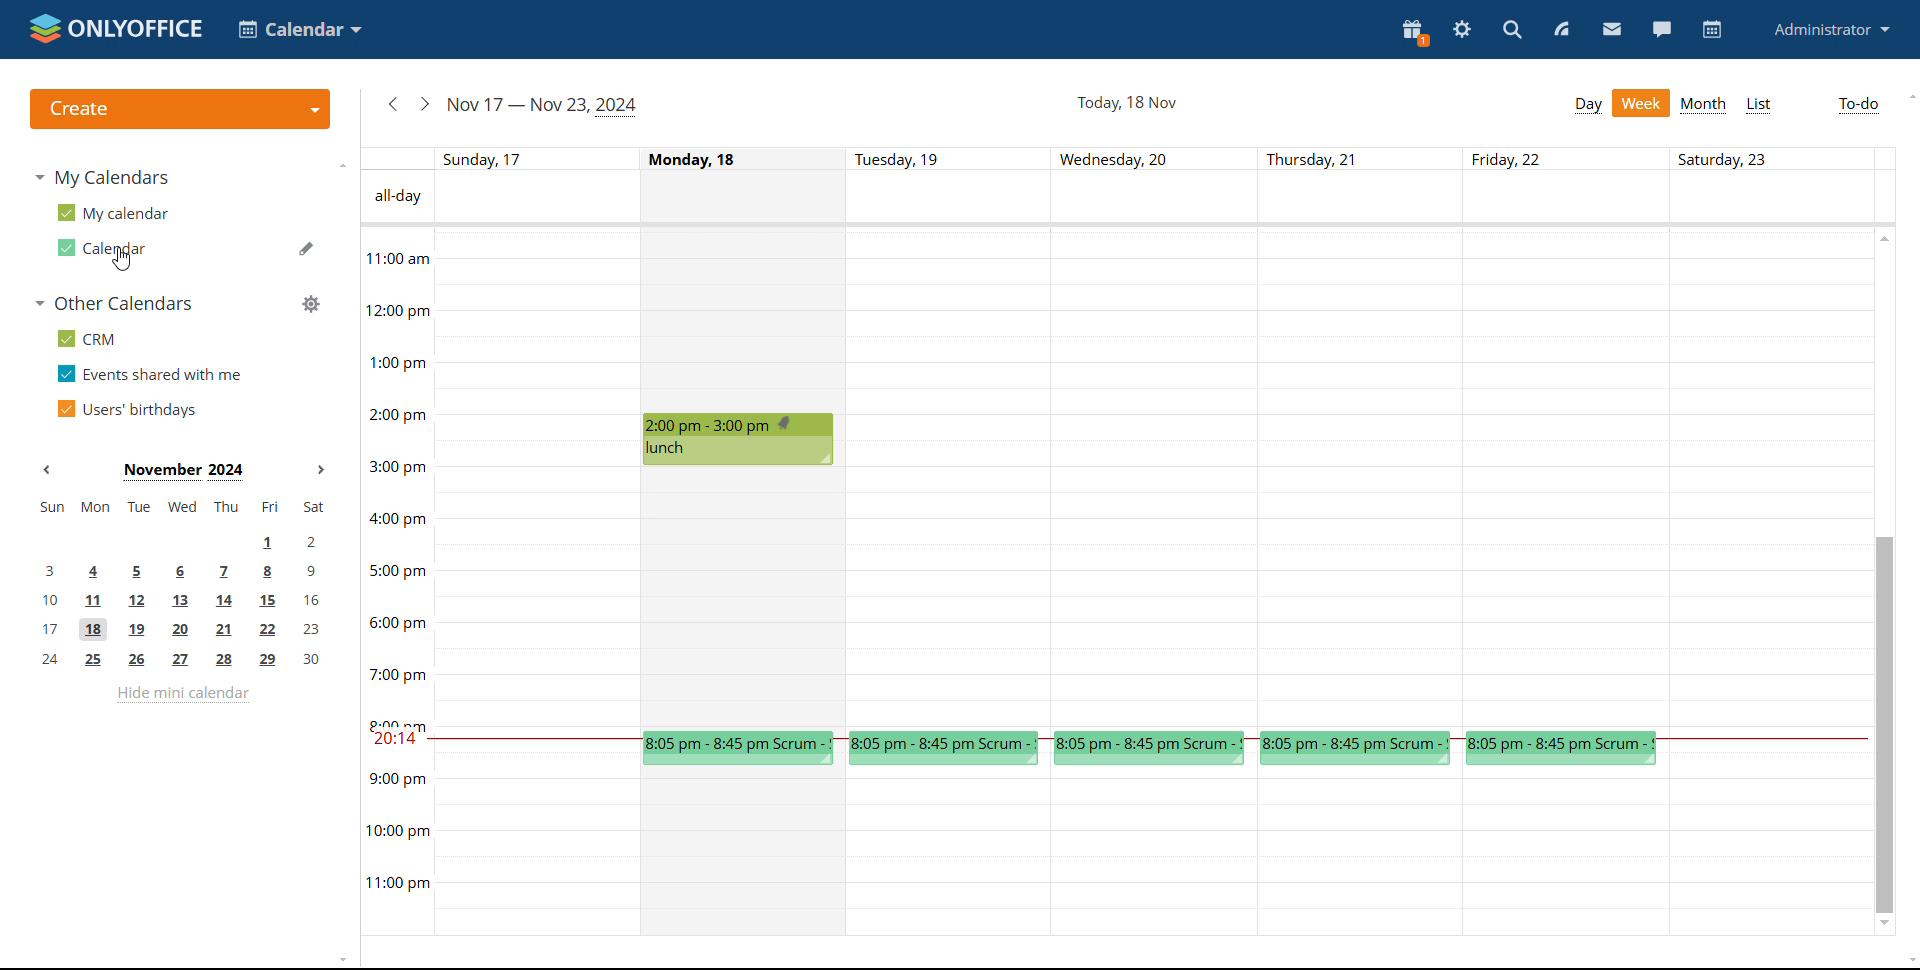 This screenshot has width=1920, height=970. Describe the element at coordinates (952, 855) in the screenshot. I see `Tuesday` at that location.